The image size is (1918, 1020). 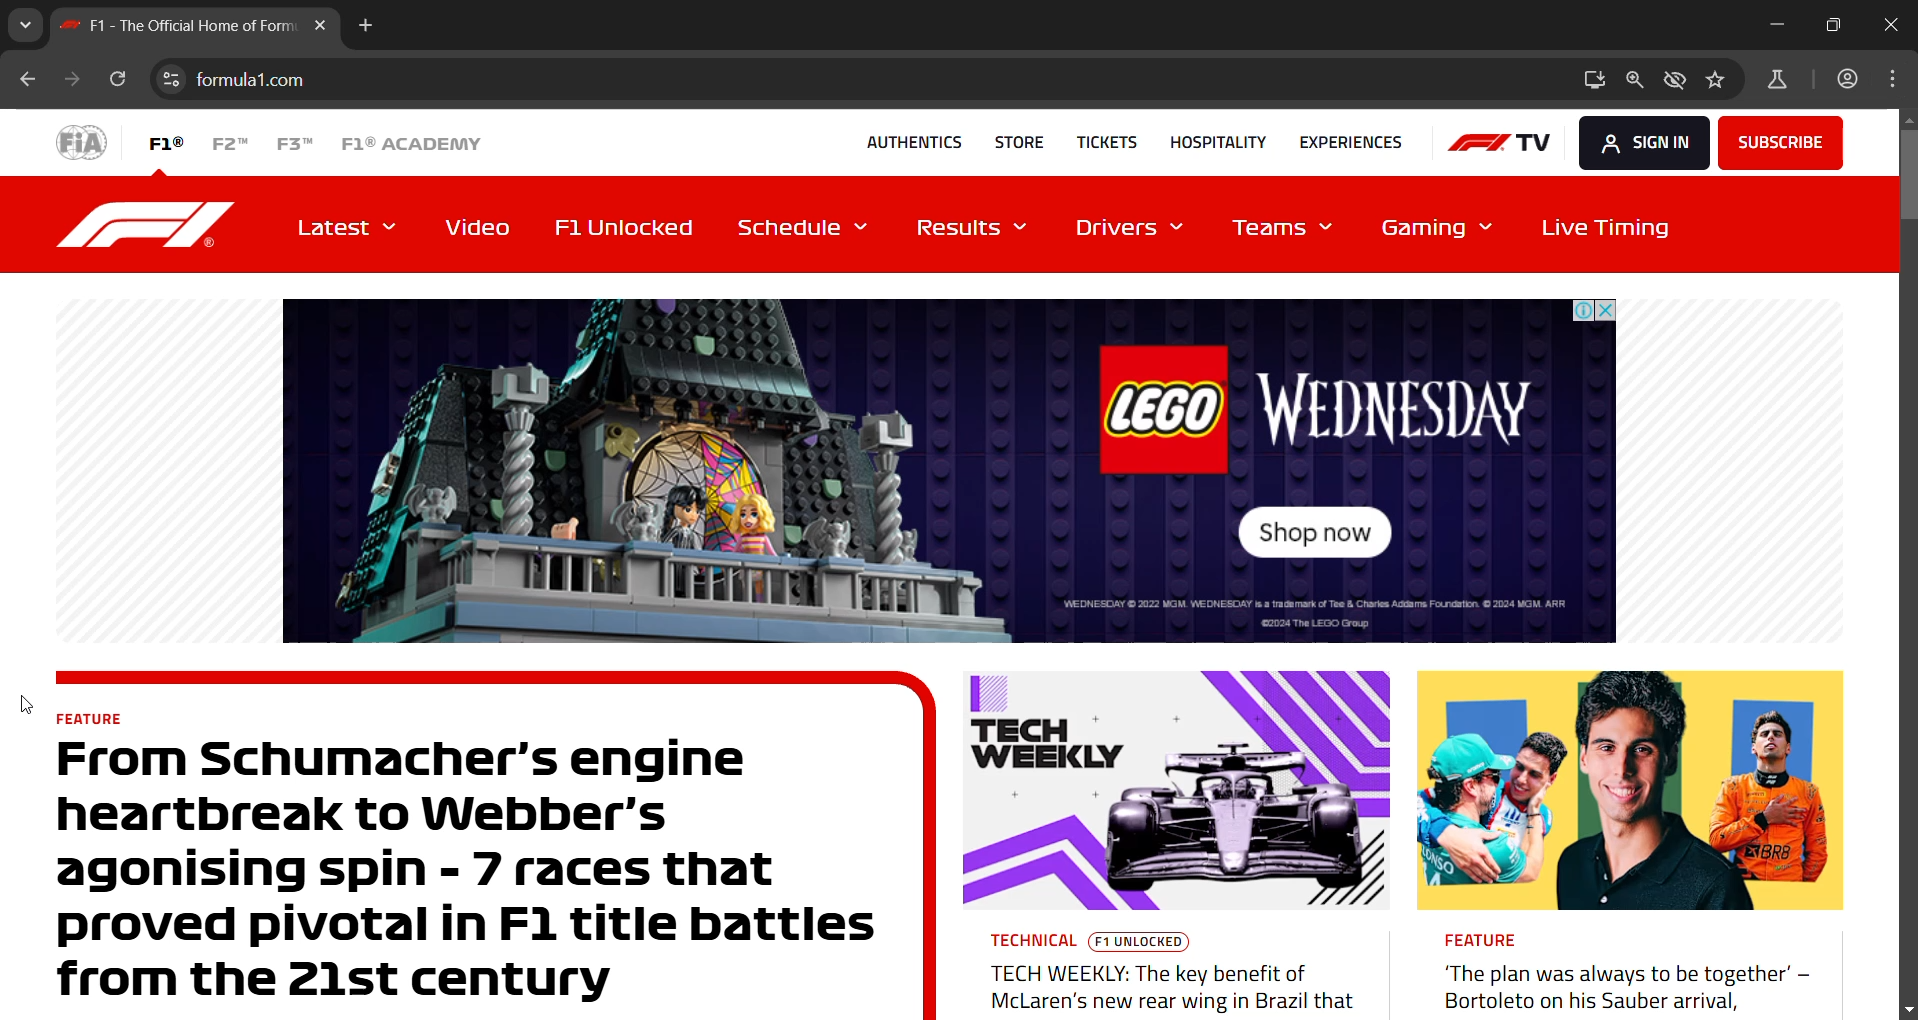 What do you see at coordinates (885, 81) in the screenshot?
I see `address bar` at bounding box center [885, 81].